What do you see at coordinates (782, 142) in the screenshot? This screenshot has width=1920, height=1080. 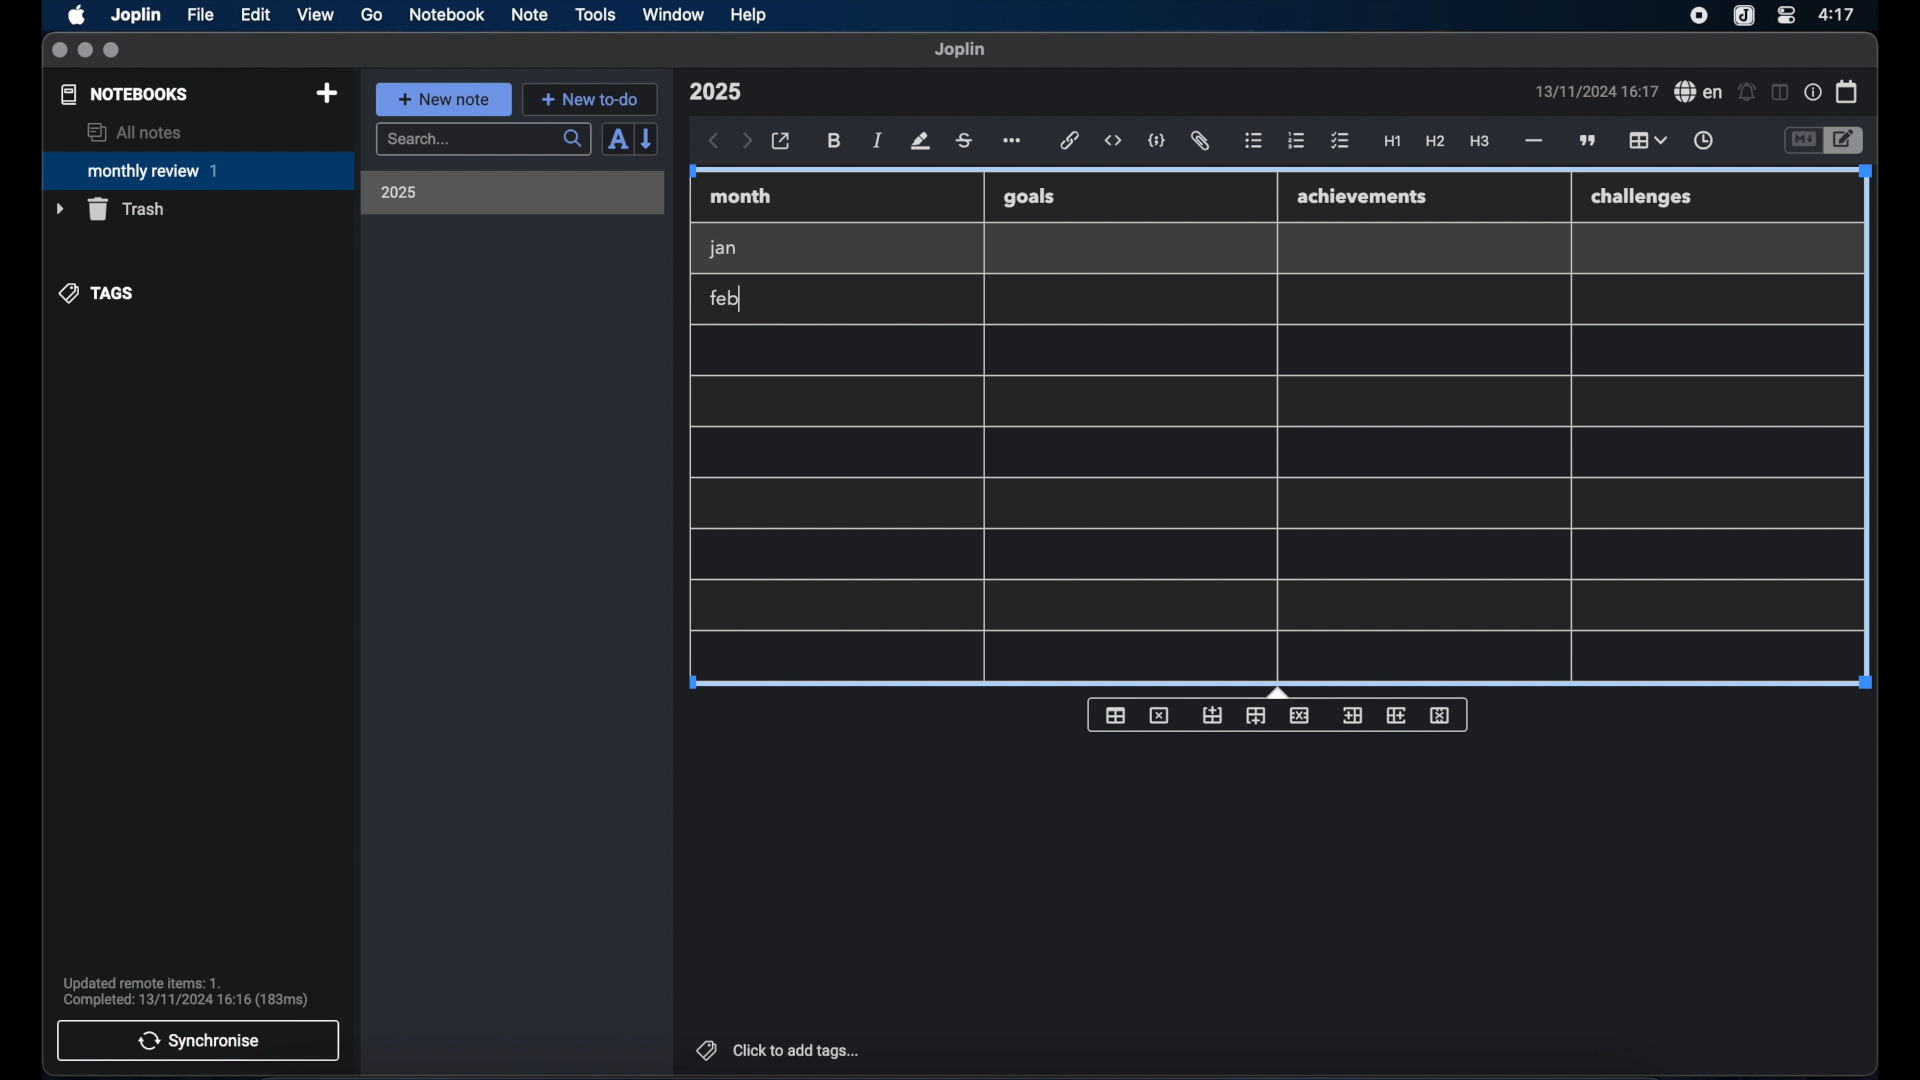 I see `open in external editor` at bounding box center [782, 142].